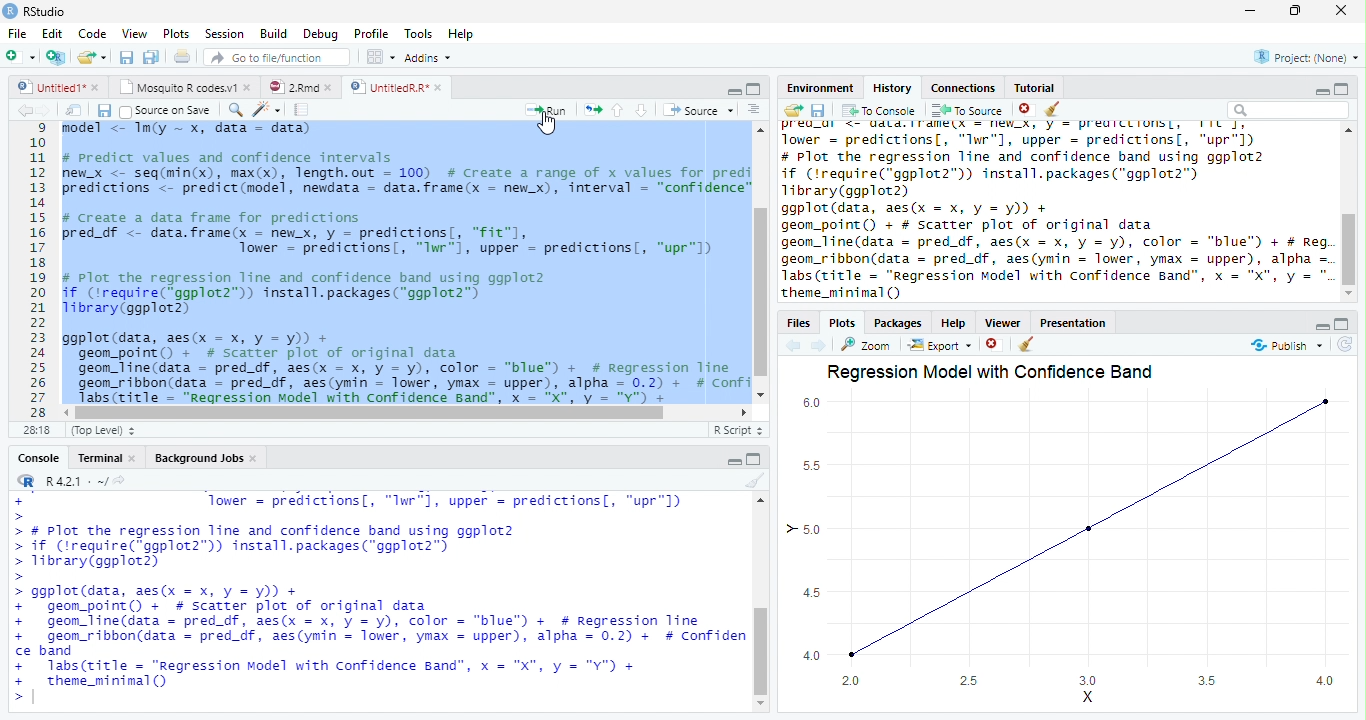  What do you see at coordinates (1283, 346) in the screenshot?
I see `Publish` at bounding box center [1283, 346].